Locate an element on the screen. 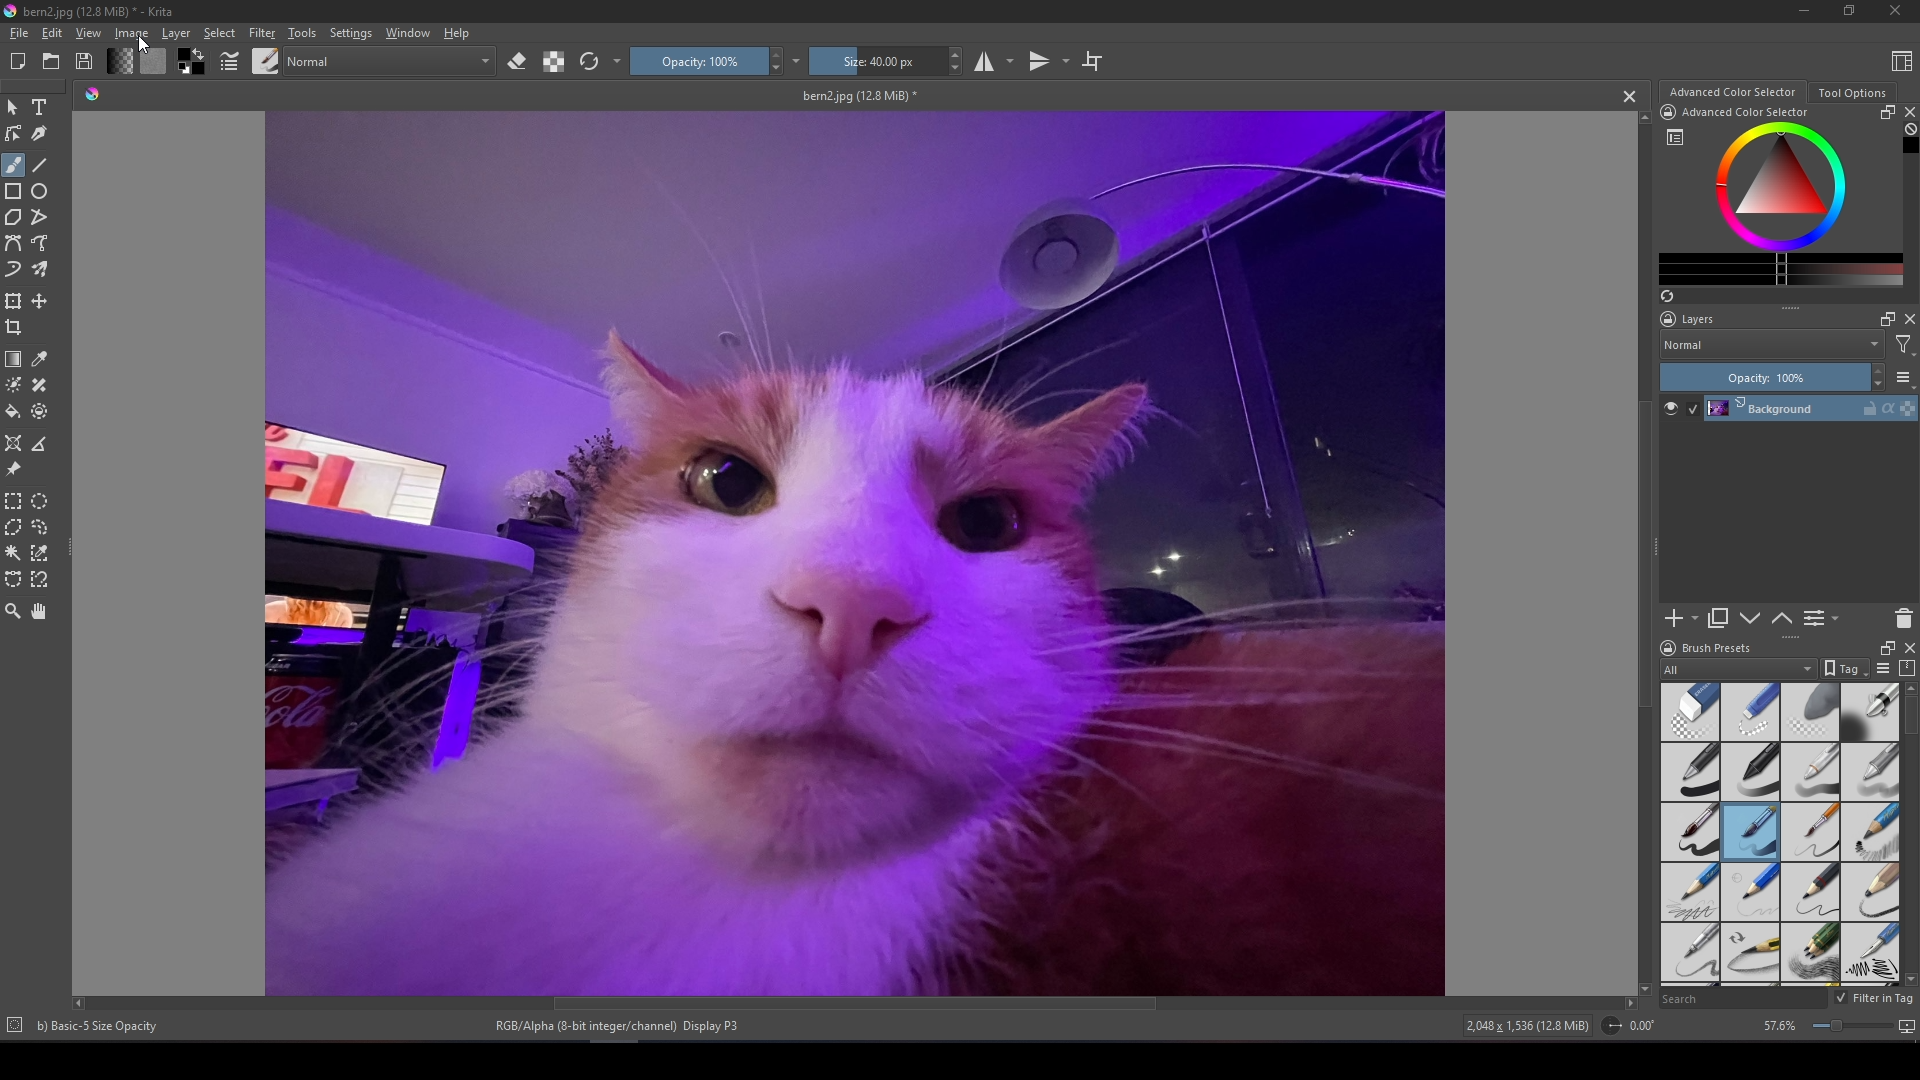 The height and width of the screenshot is (1080, 1920). Save is located at coordinates (84, 60).